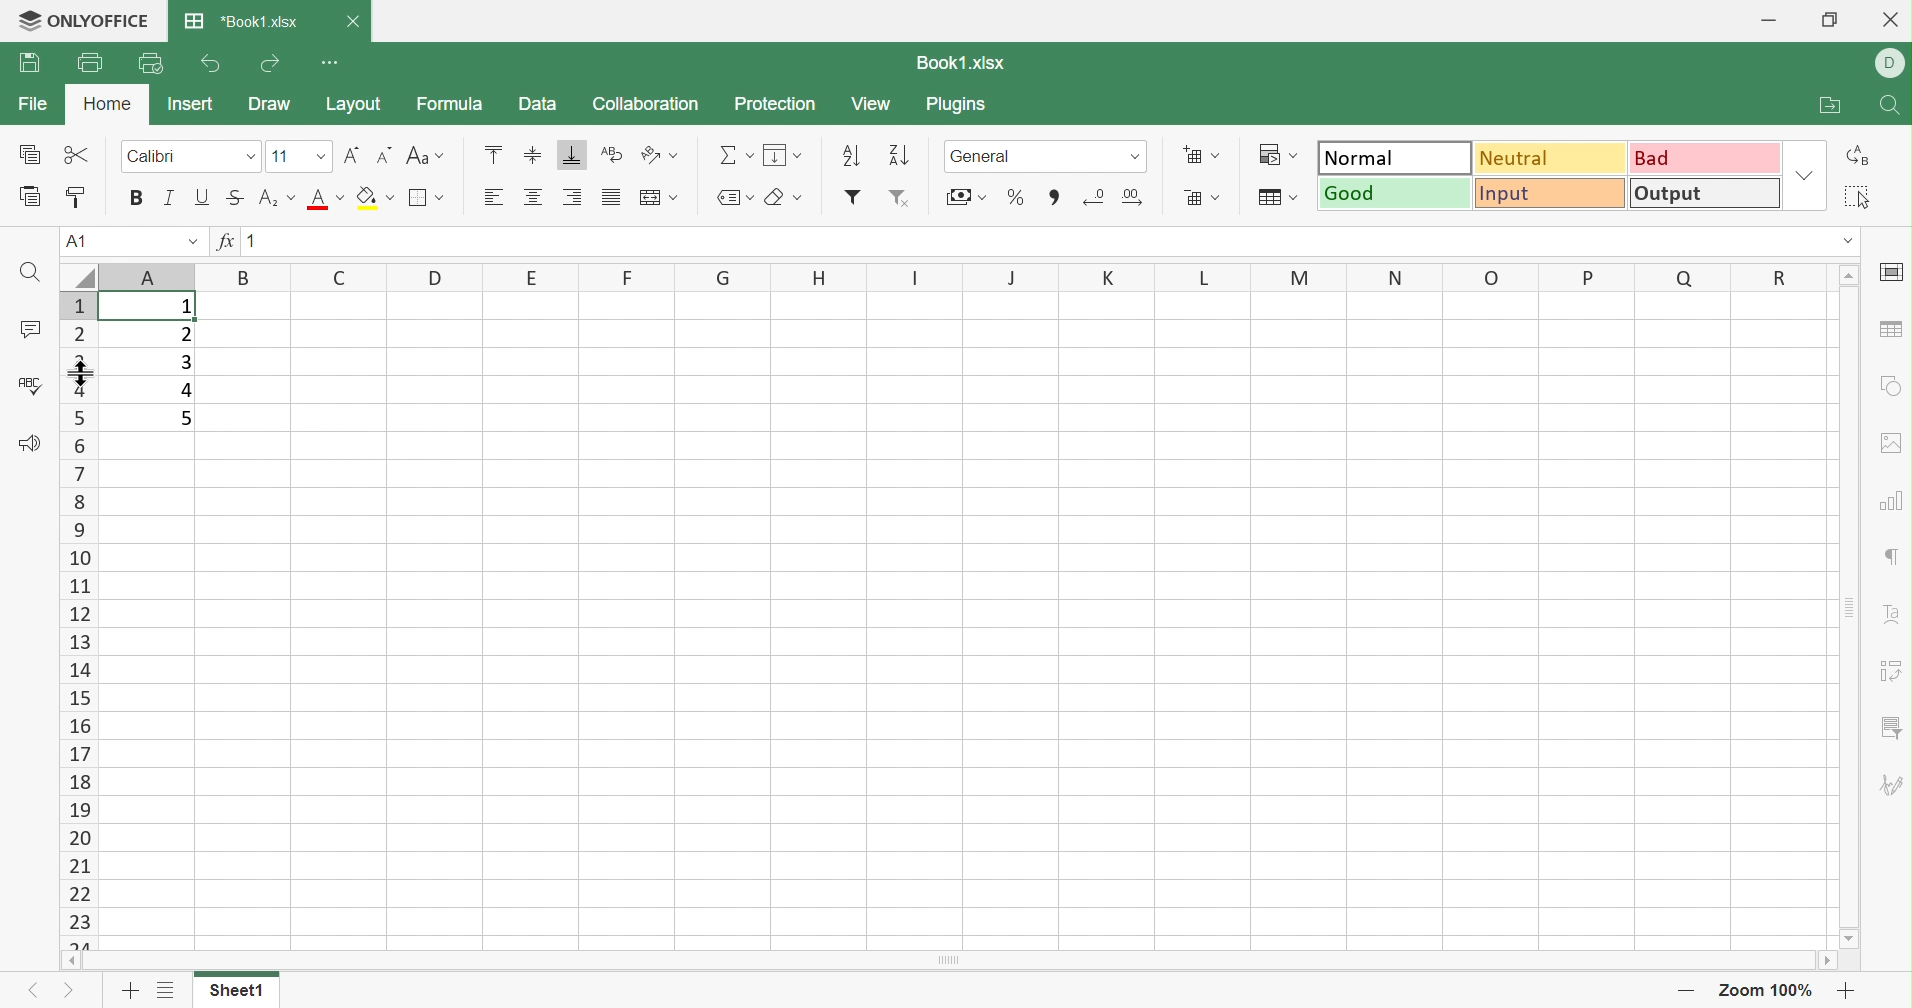 The height and width of the screenshot is (1008, 1912). What do you see at coordinates (1218, 198) in the screenshot?
I see `Drop Down` at bounding box center [1218, 198].